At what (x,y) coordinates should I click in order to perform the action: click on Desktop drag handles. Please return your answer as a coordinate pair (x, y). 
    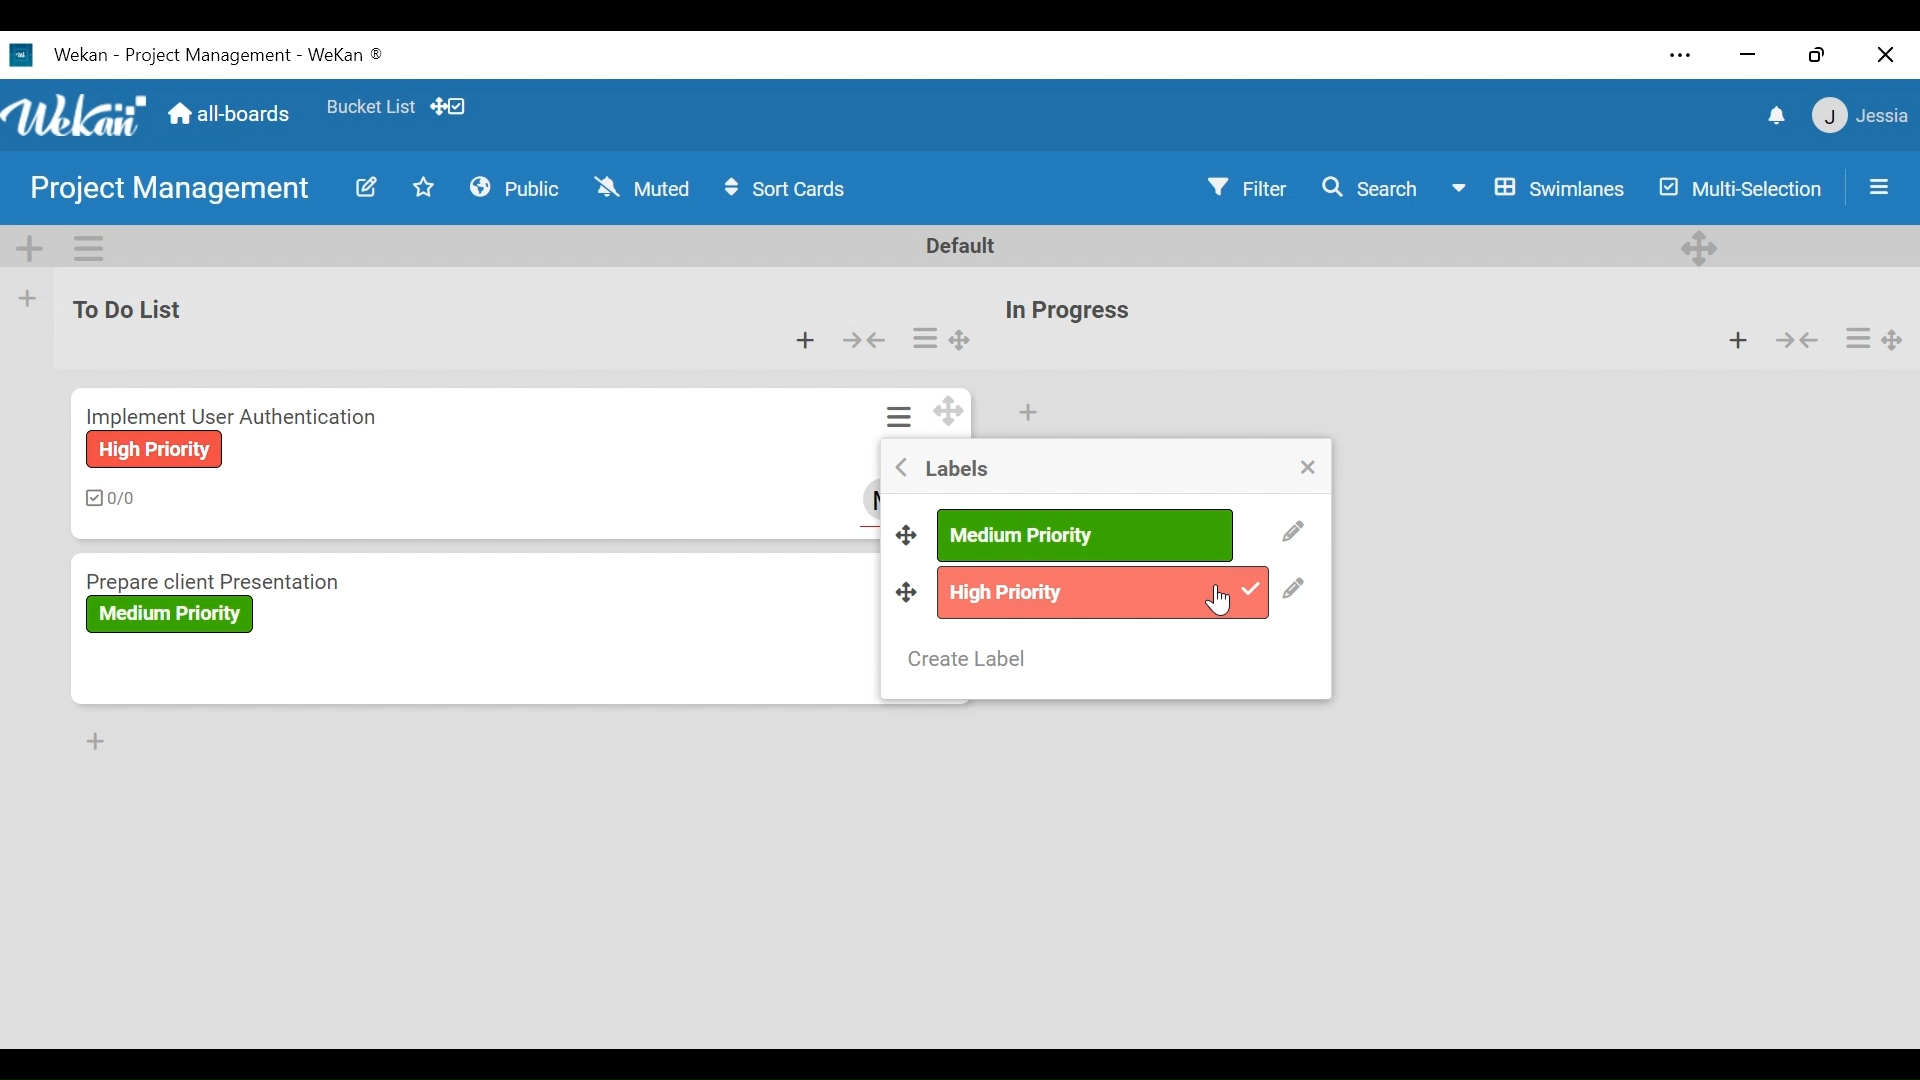
    Looking at the image, I should click on (1898, 339).